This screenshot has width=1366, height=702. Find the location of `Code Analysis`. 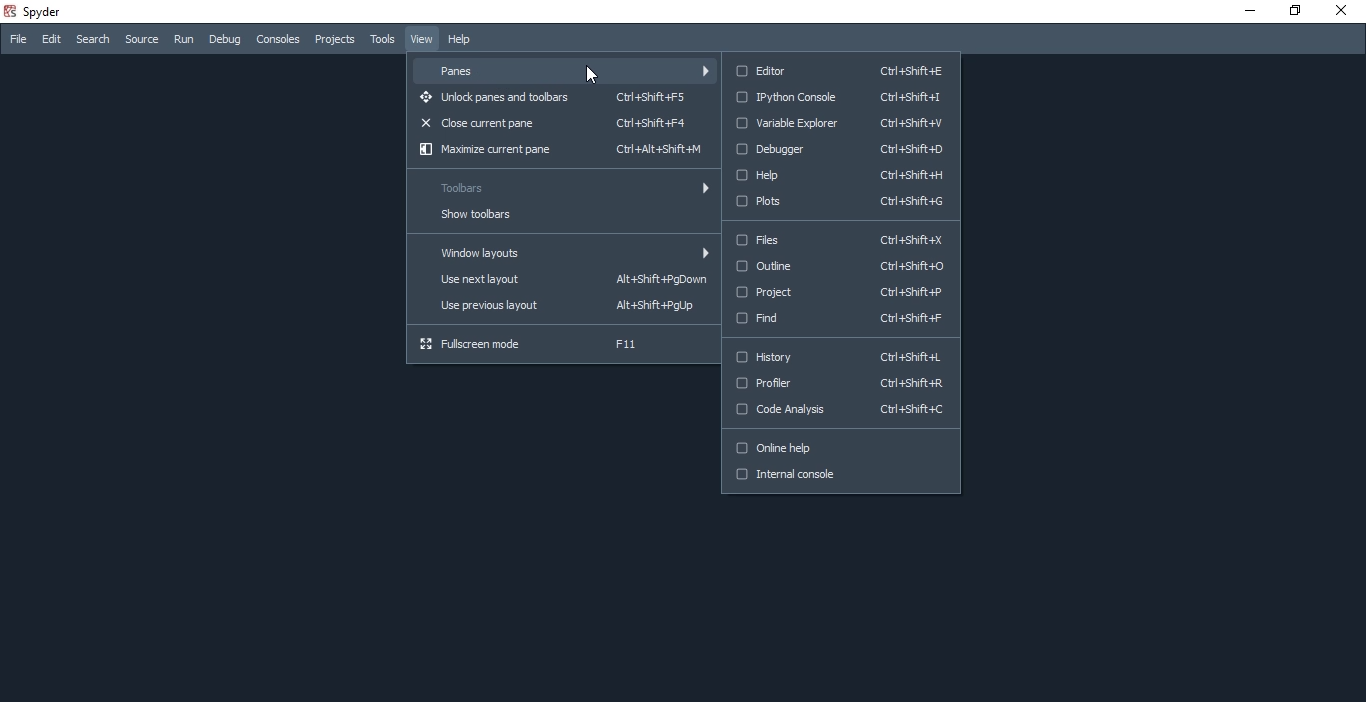

Code Analysis is located at coordinates (837, 413).